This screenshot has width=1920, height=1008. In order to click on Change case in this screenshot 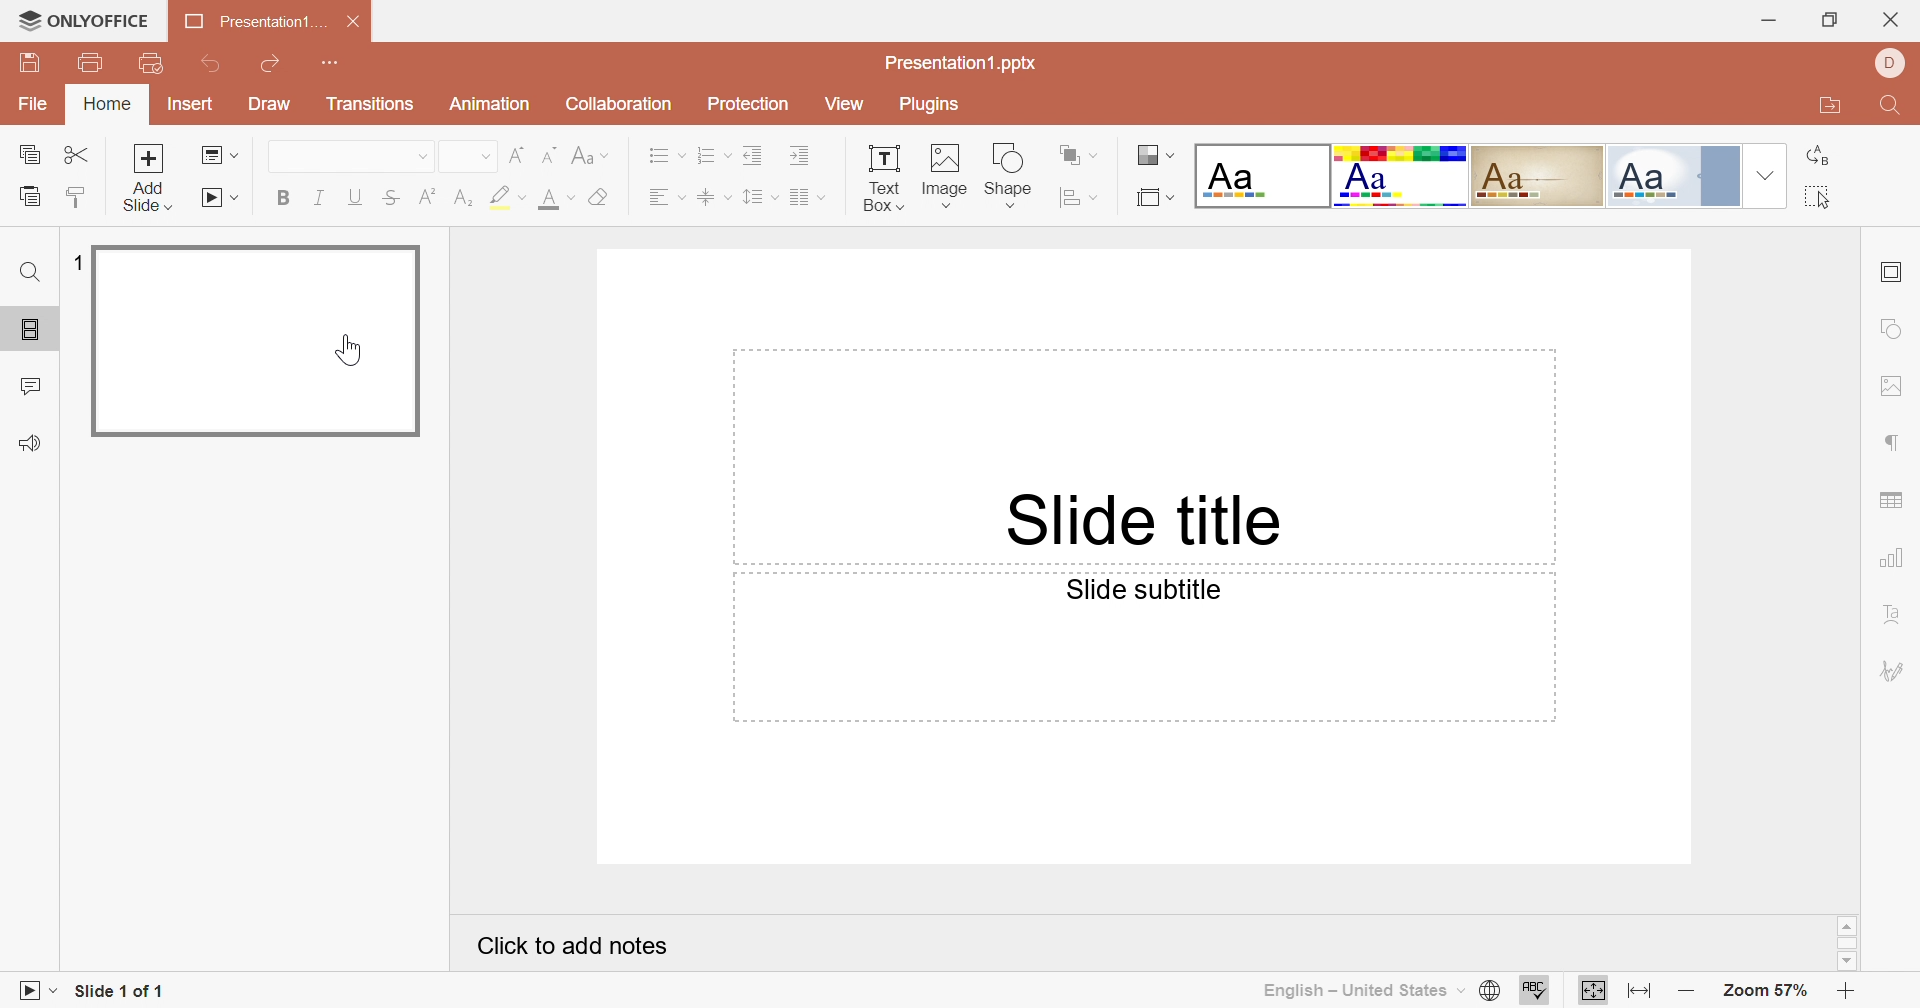, I will do `click(581, 156)`.